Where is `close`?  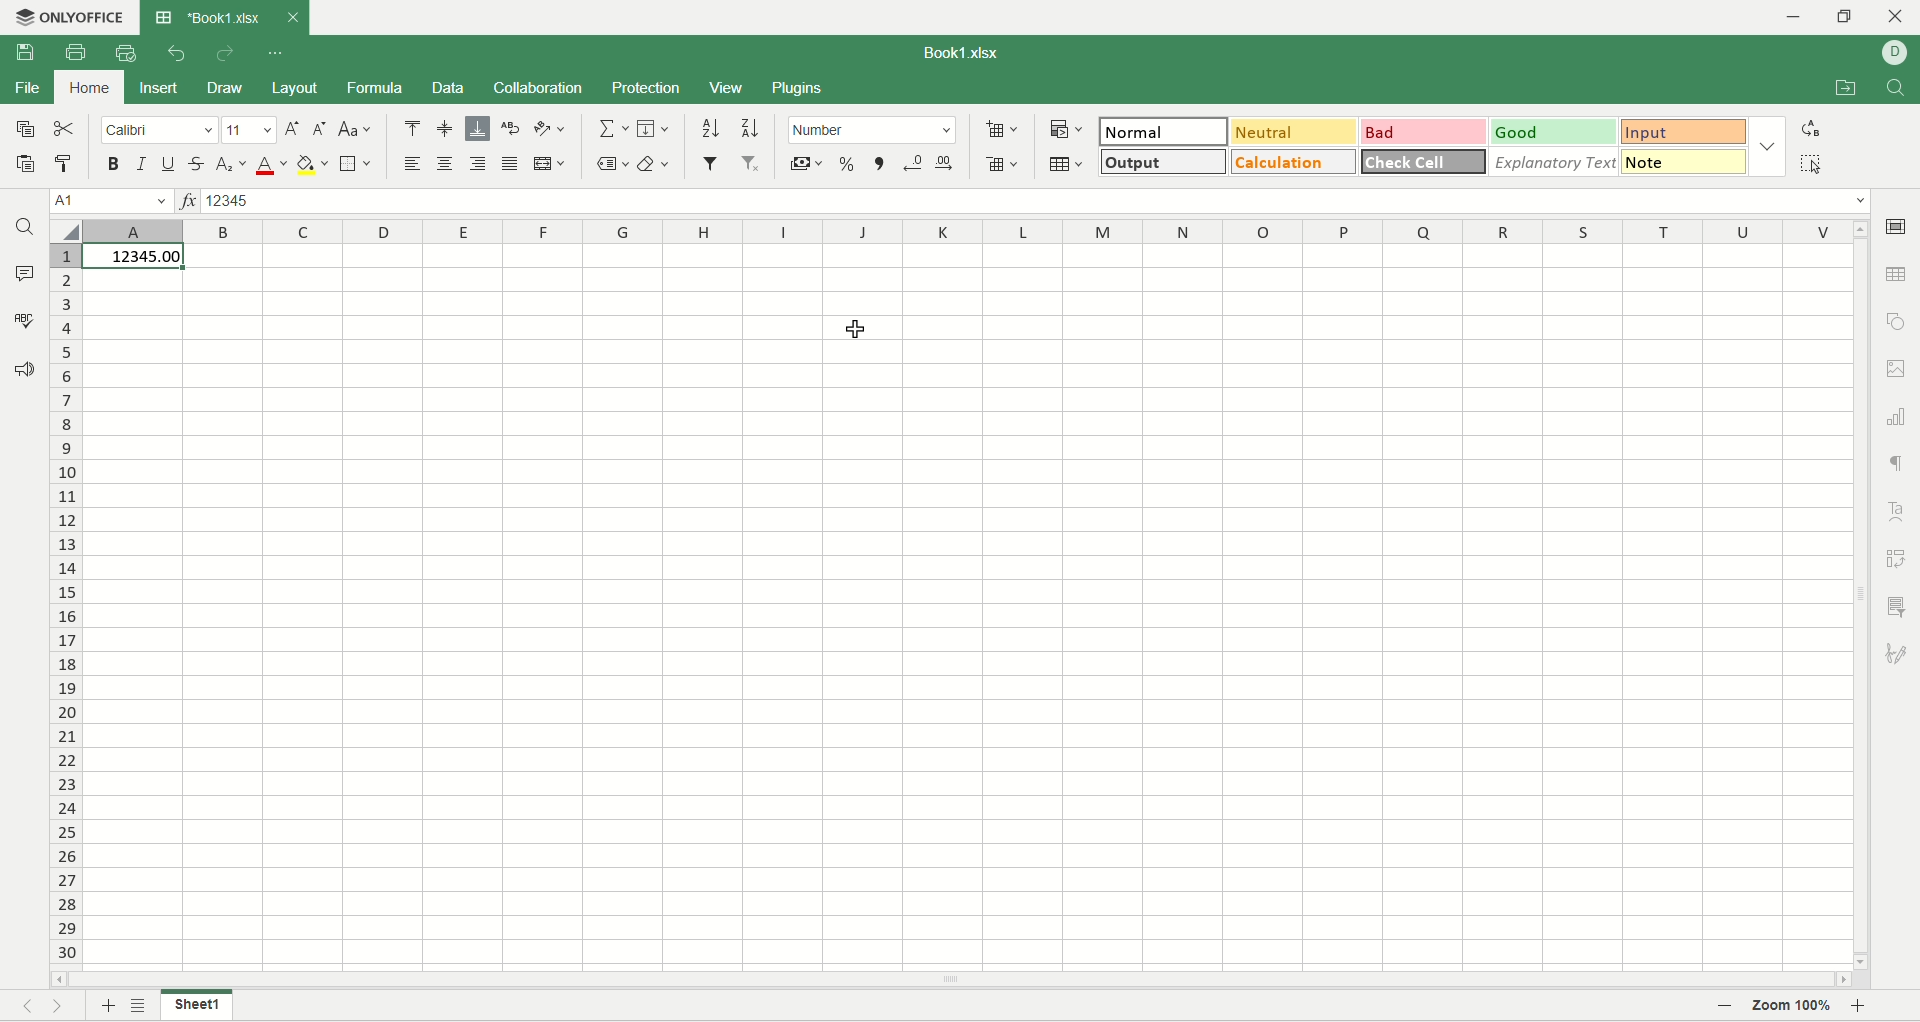
close is located at coordinates (287, 21).